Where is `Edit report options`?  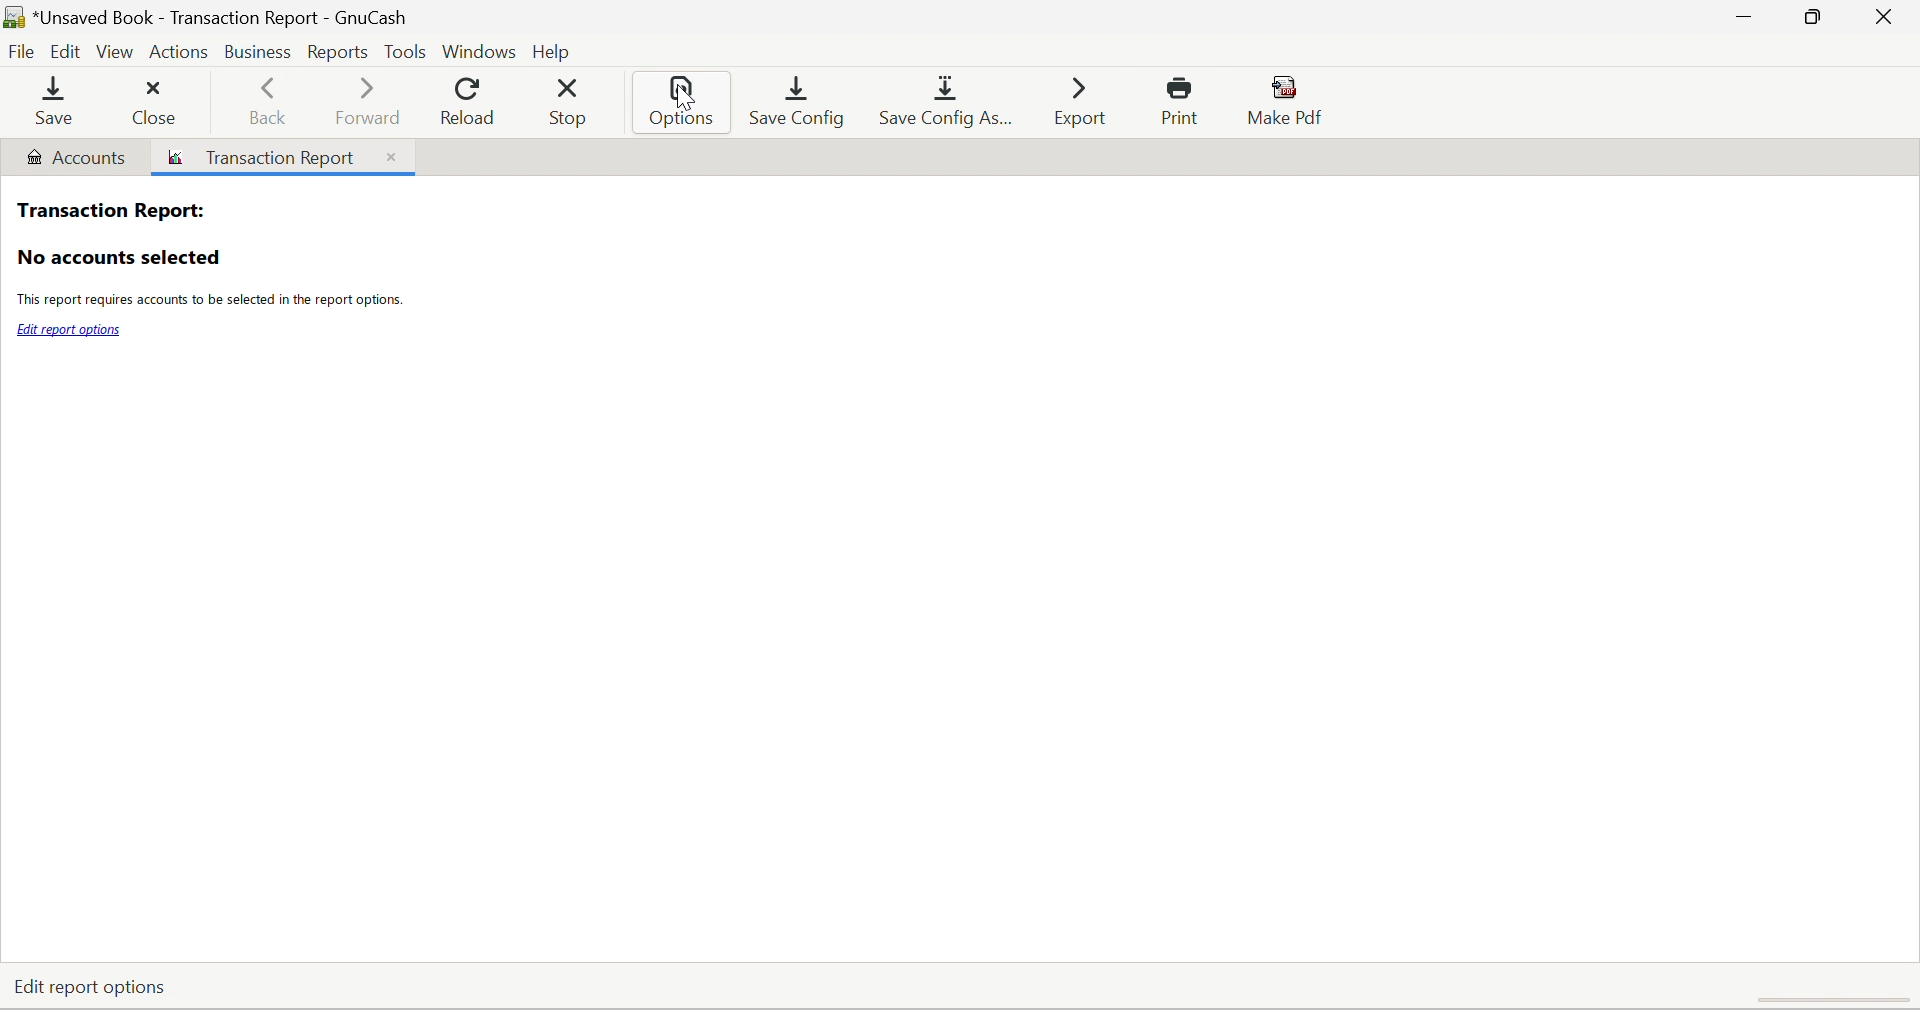 Edit report options is located at coordinates (89, 984).